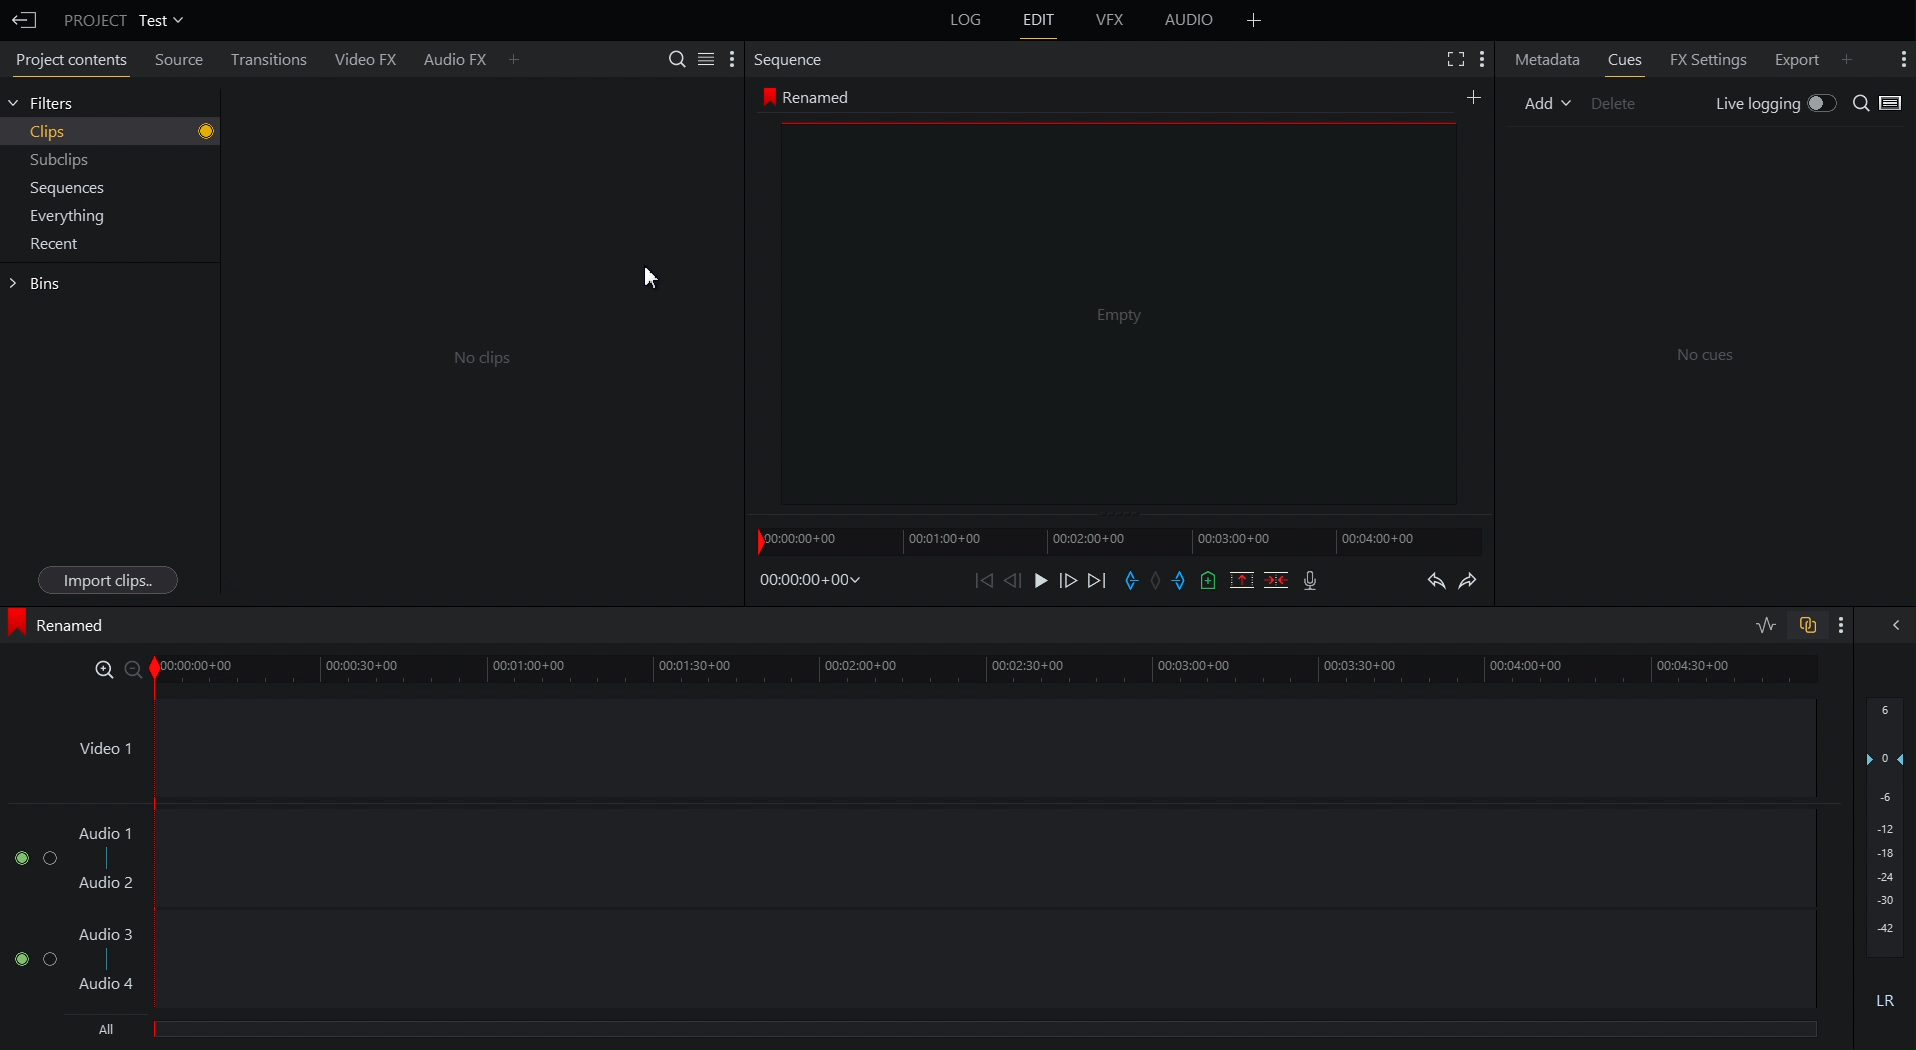 This screenshot has height=1050, width=1916. What do you see at coordinates (34, 855) in the screenshot?
I see `Audio Channel 1` at bounding box center [34, 855].